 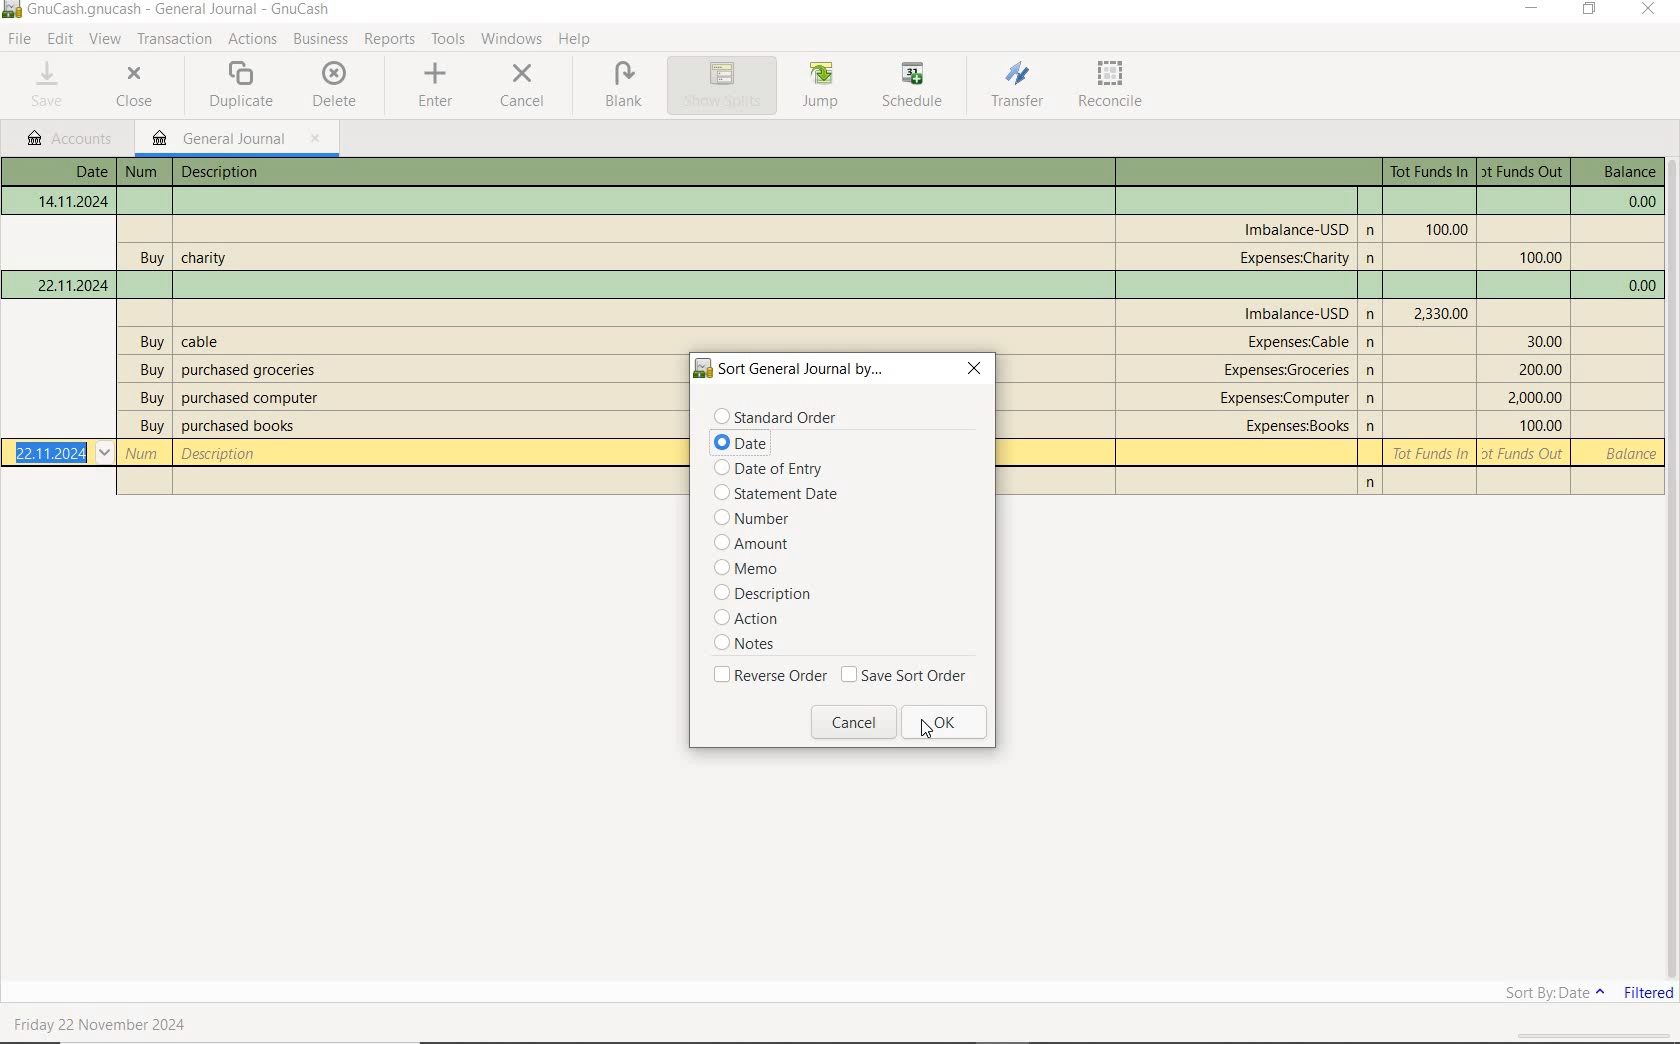 I want to click on account, so click(x=1296, y=227).